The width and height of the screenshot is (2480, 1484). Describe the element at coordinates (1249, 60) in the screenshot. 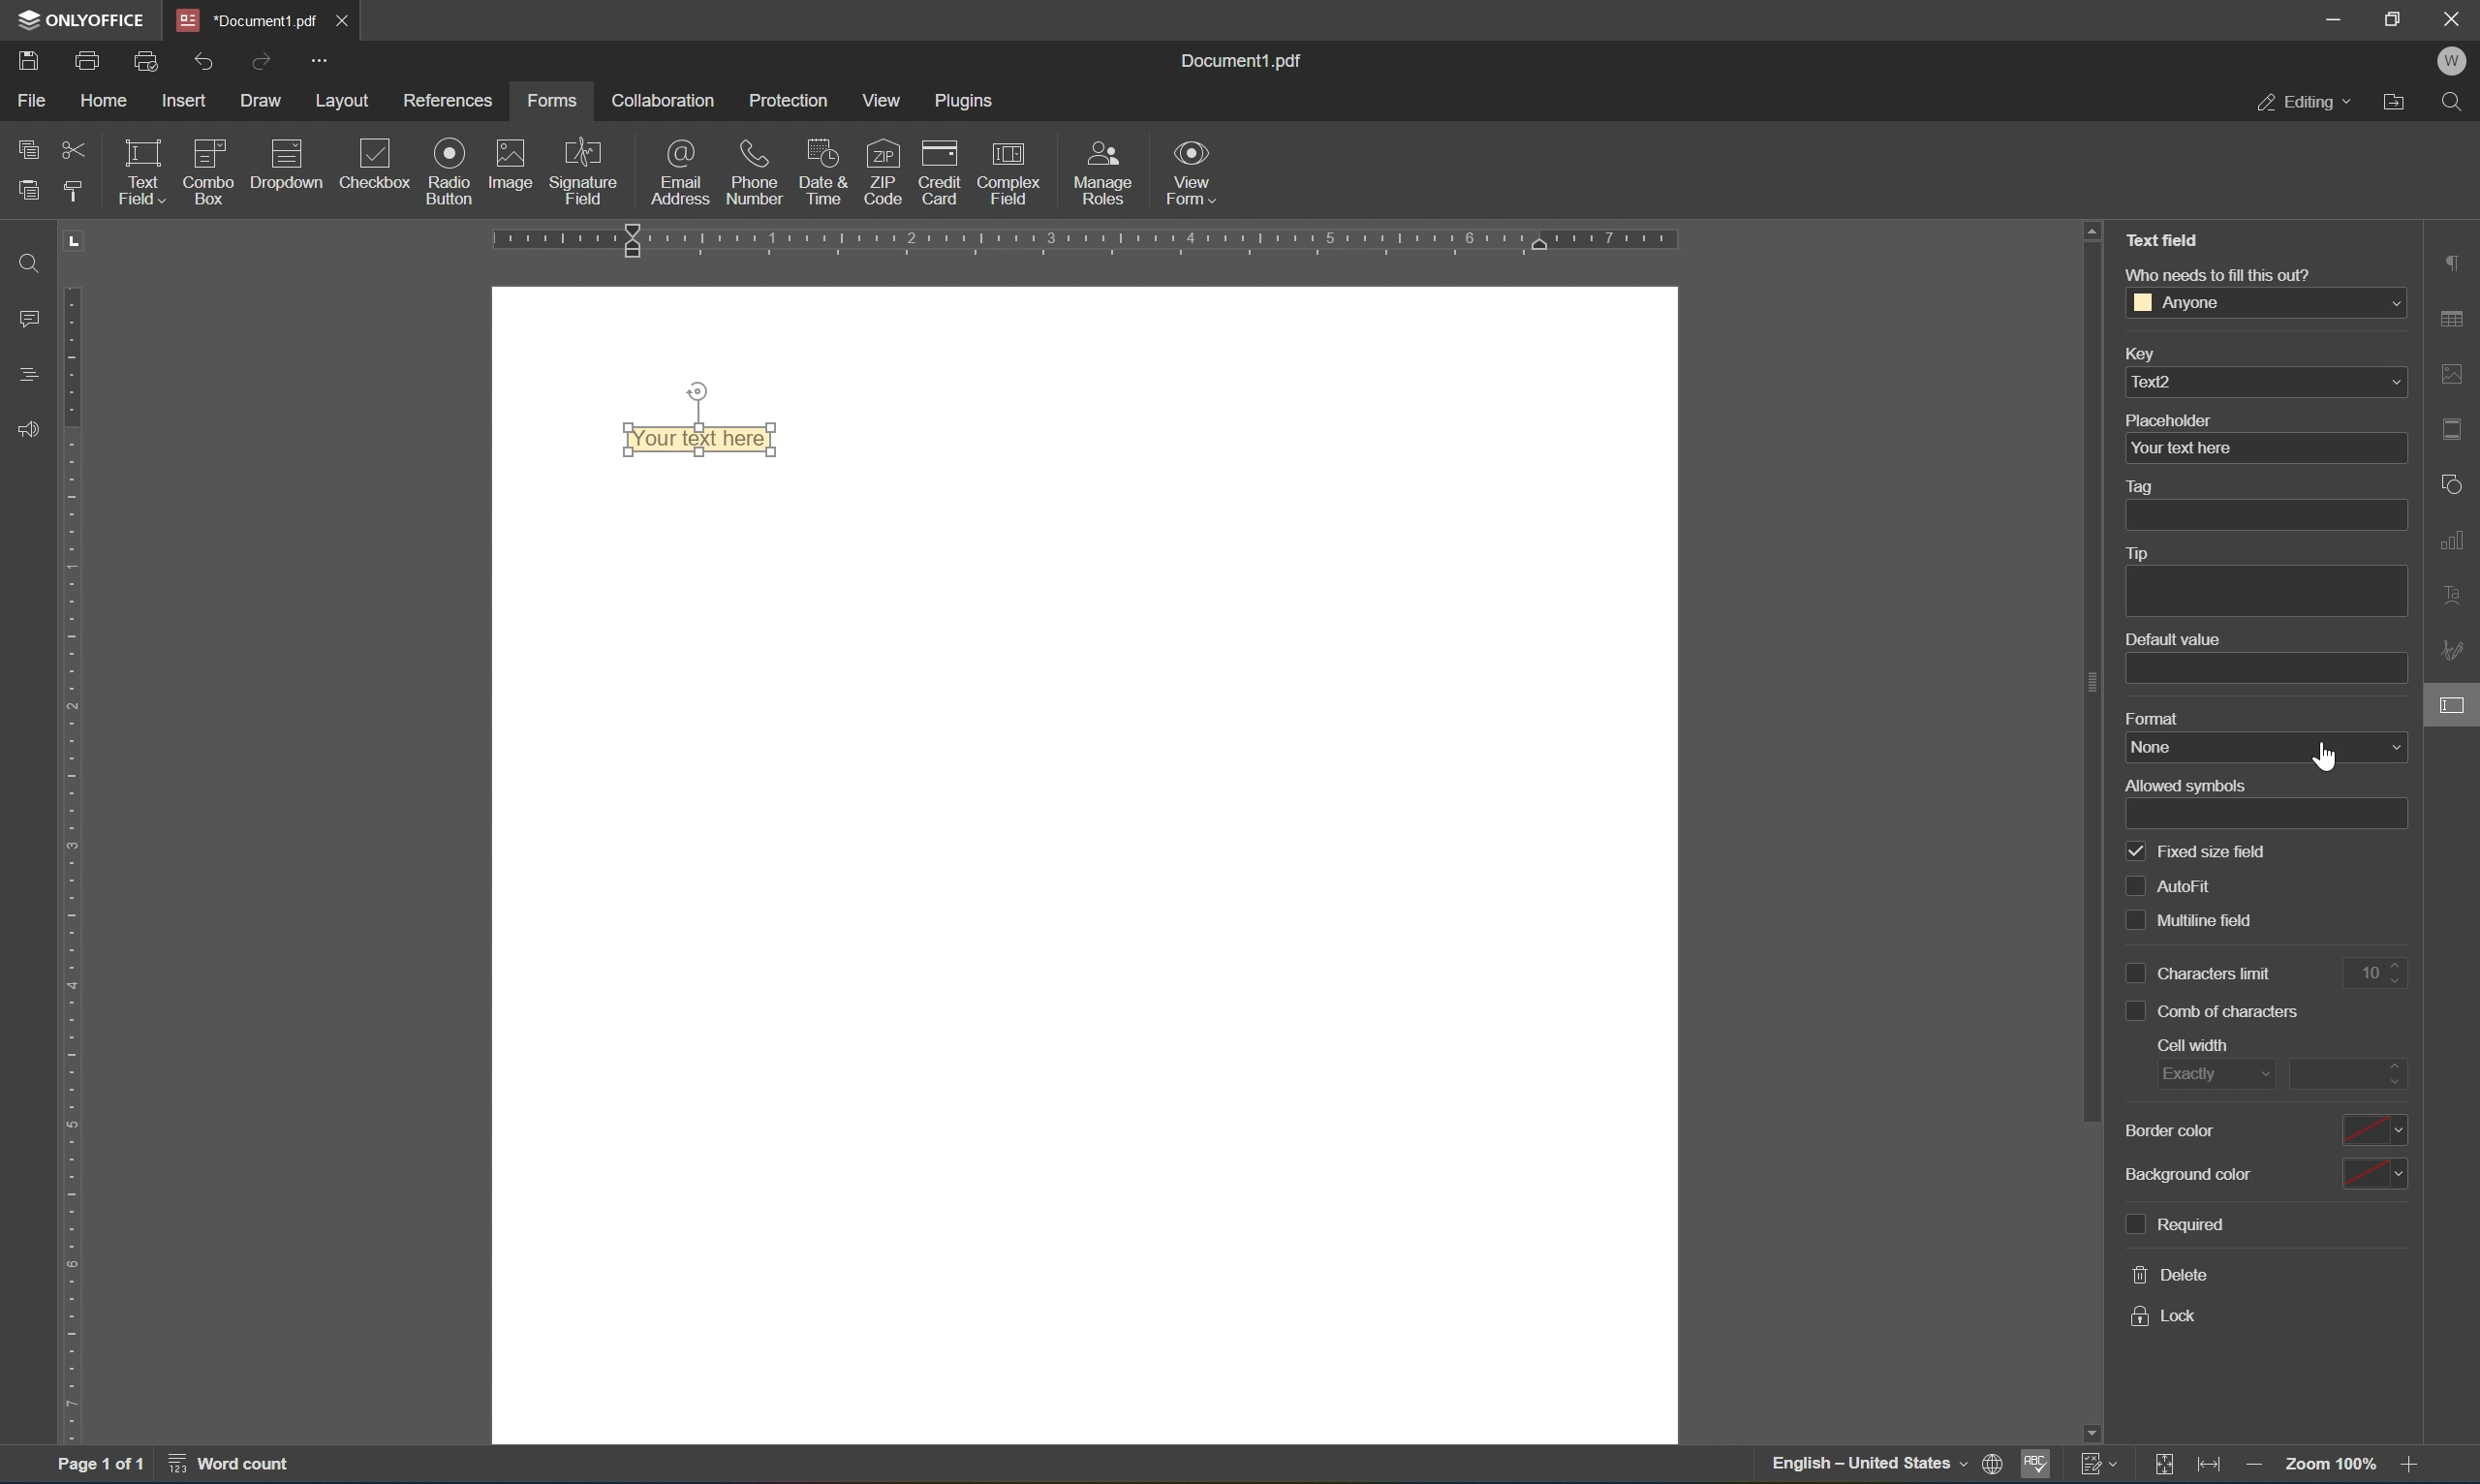

I see `document1.pdf` at that location.